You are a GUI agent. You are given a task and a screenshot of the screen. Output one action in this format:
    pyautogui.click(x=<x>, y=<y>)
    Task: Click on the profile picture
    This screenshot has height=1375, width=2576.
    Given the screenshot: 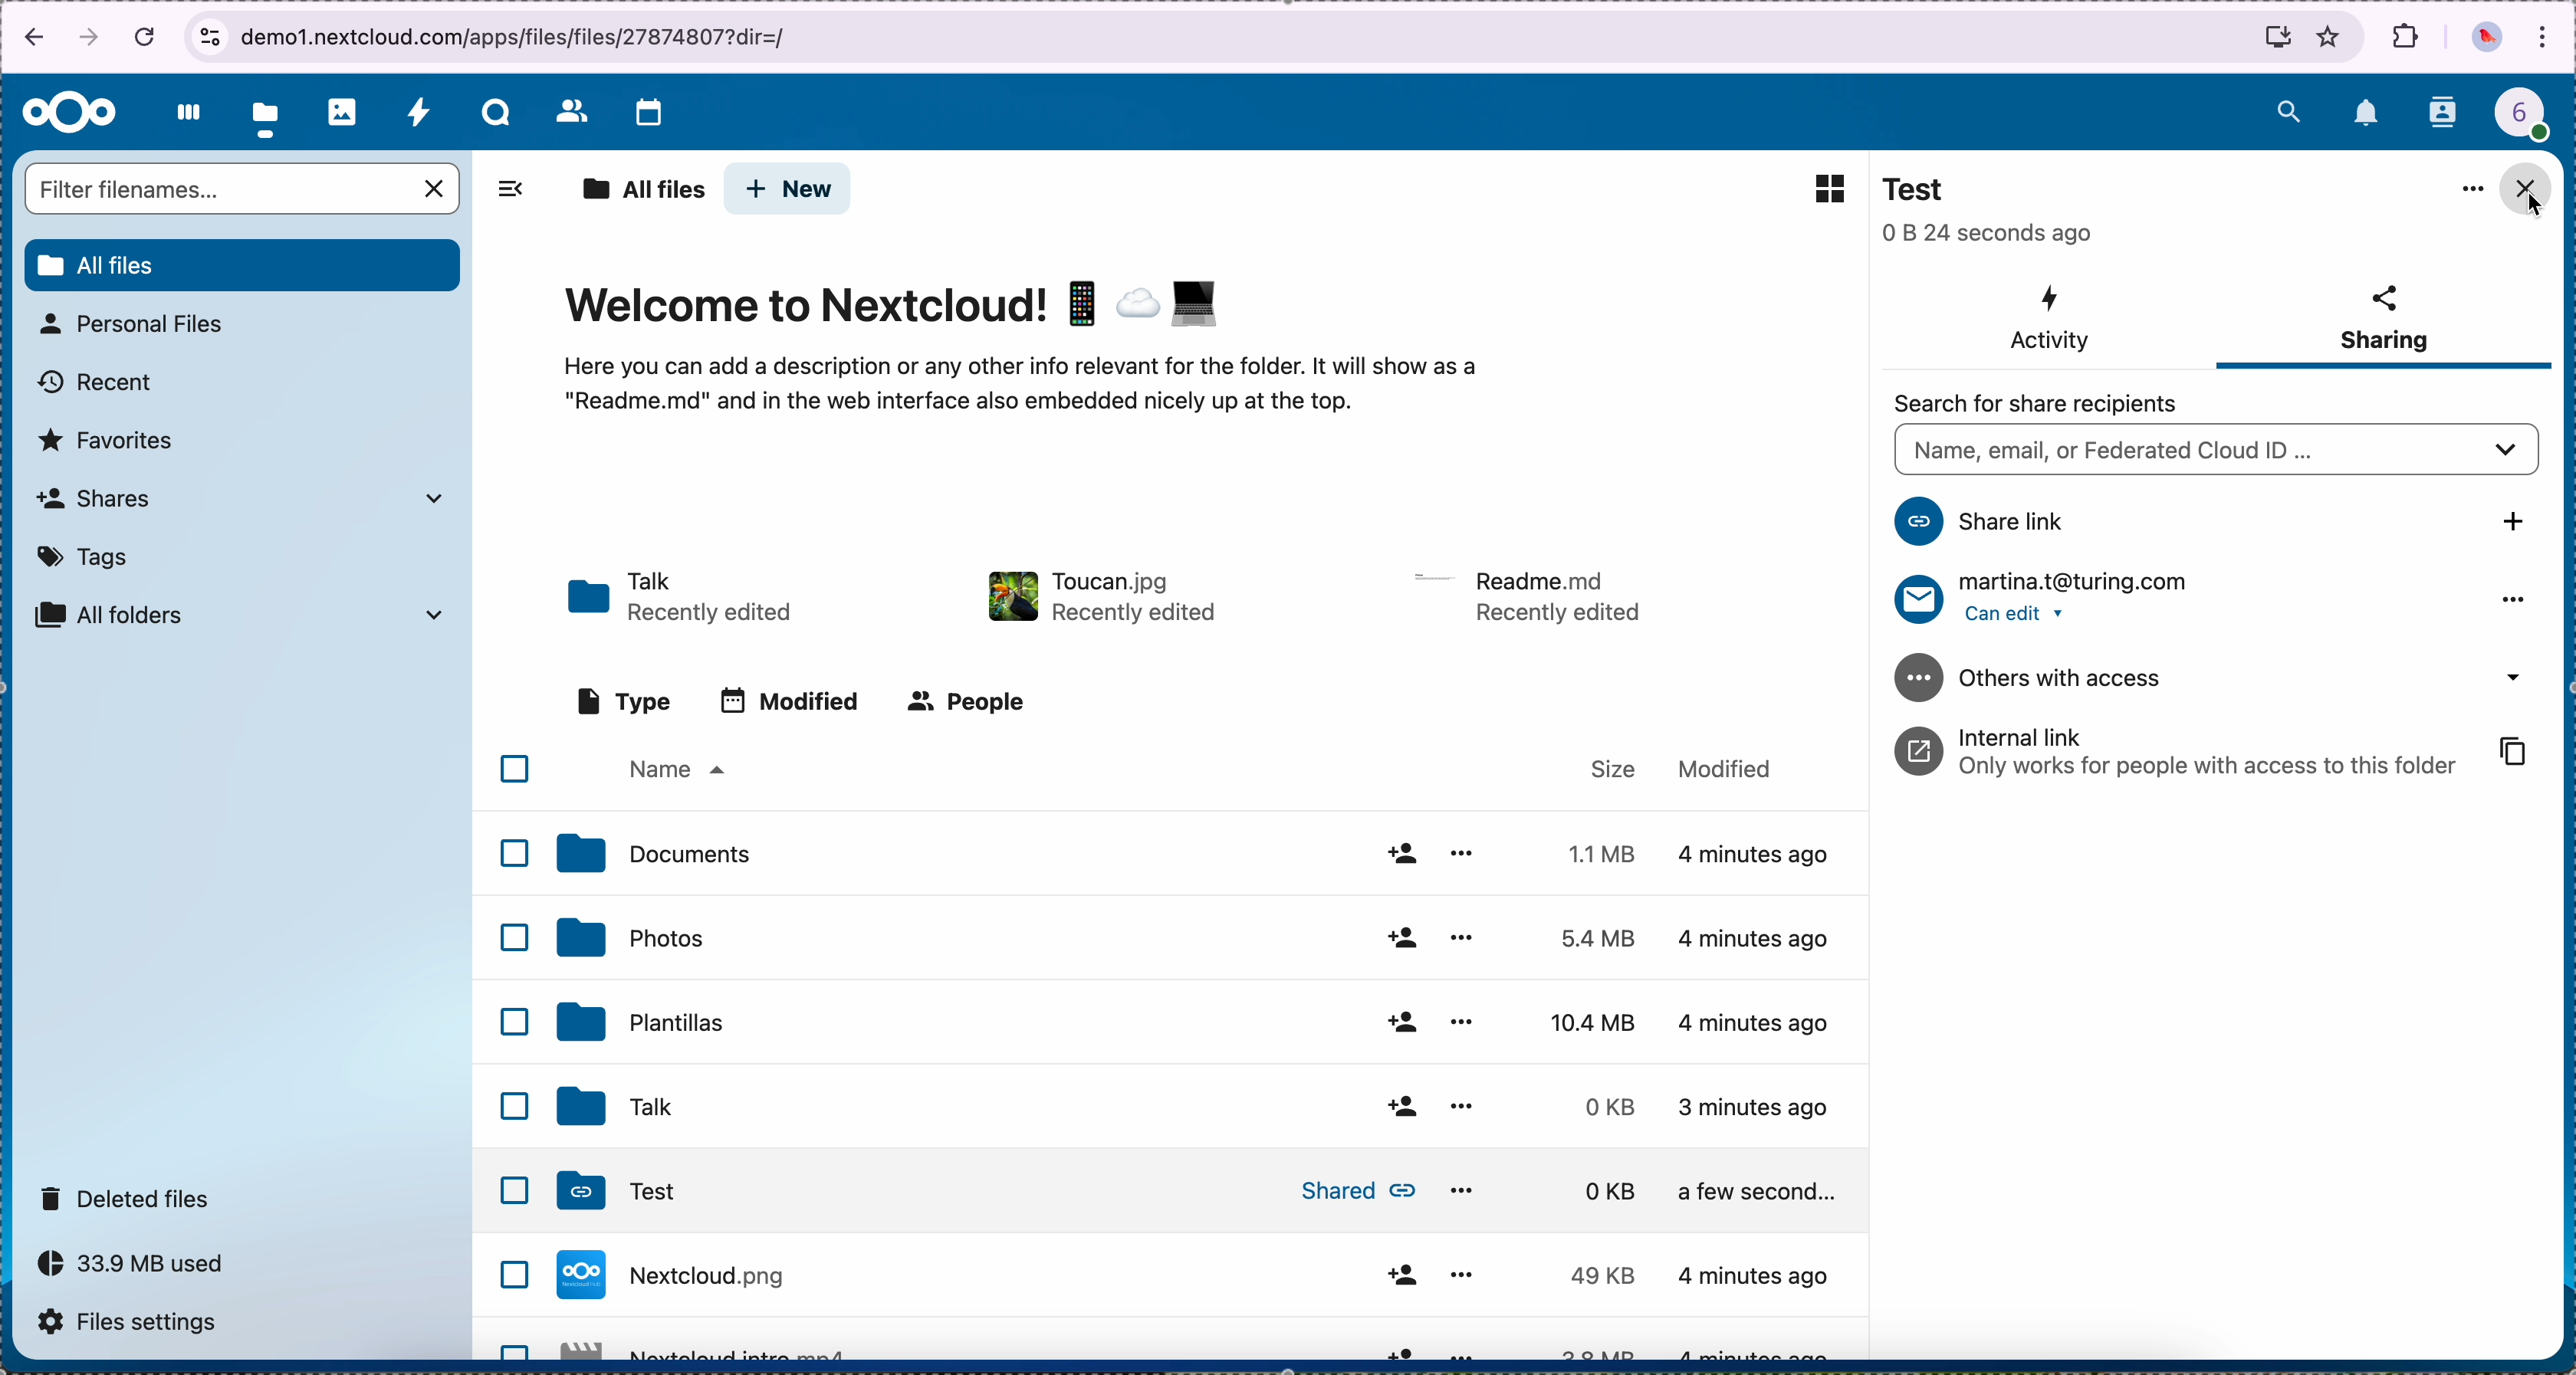 What is the action you would take?
    pyautogui.click(x=2487, y=40)
    